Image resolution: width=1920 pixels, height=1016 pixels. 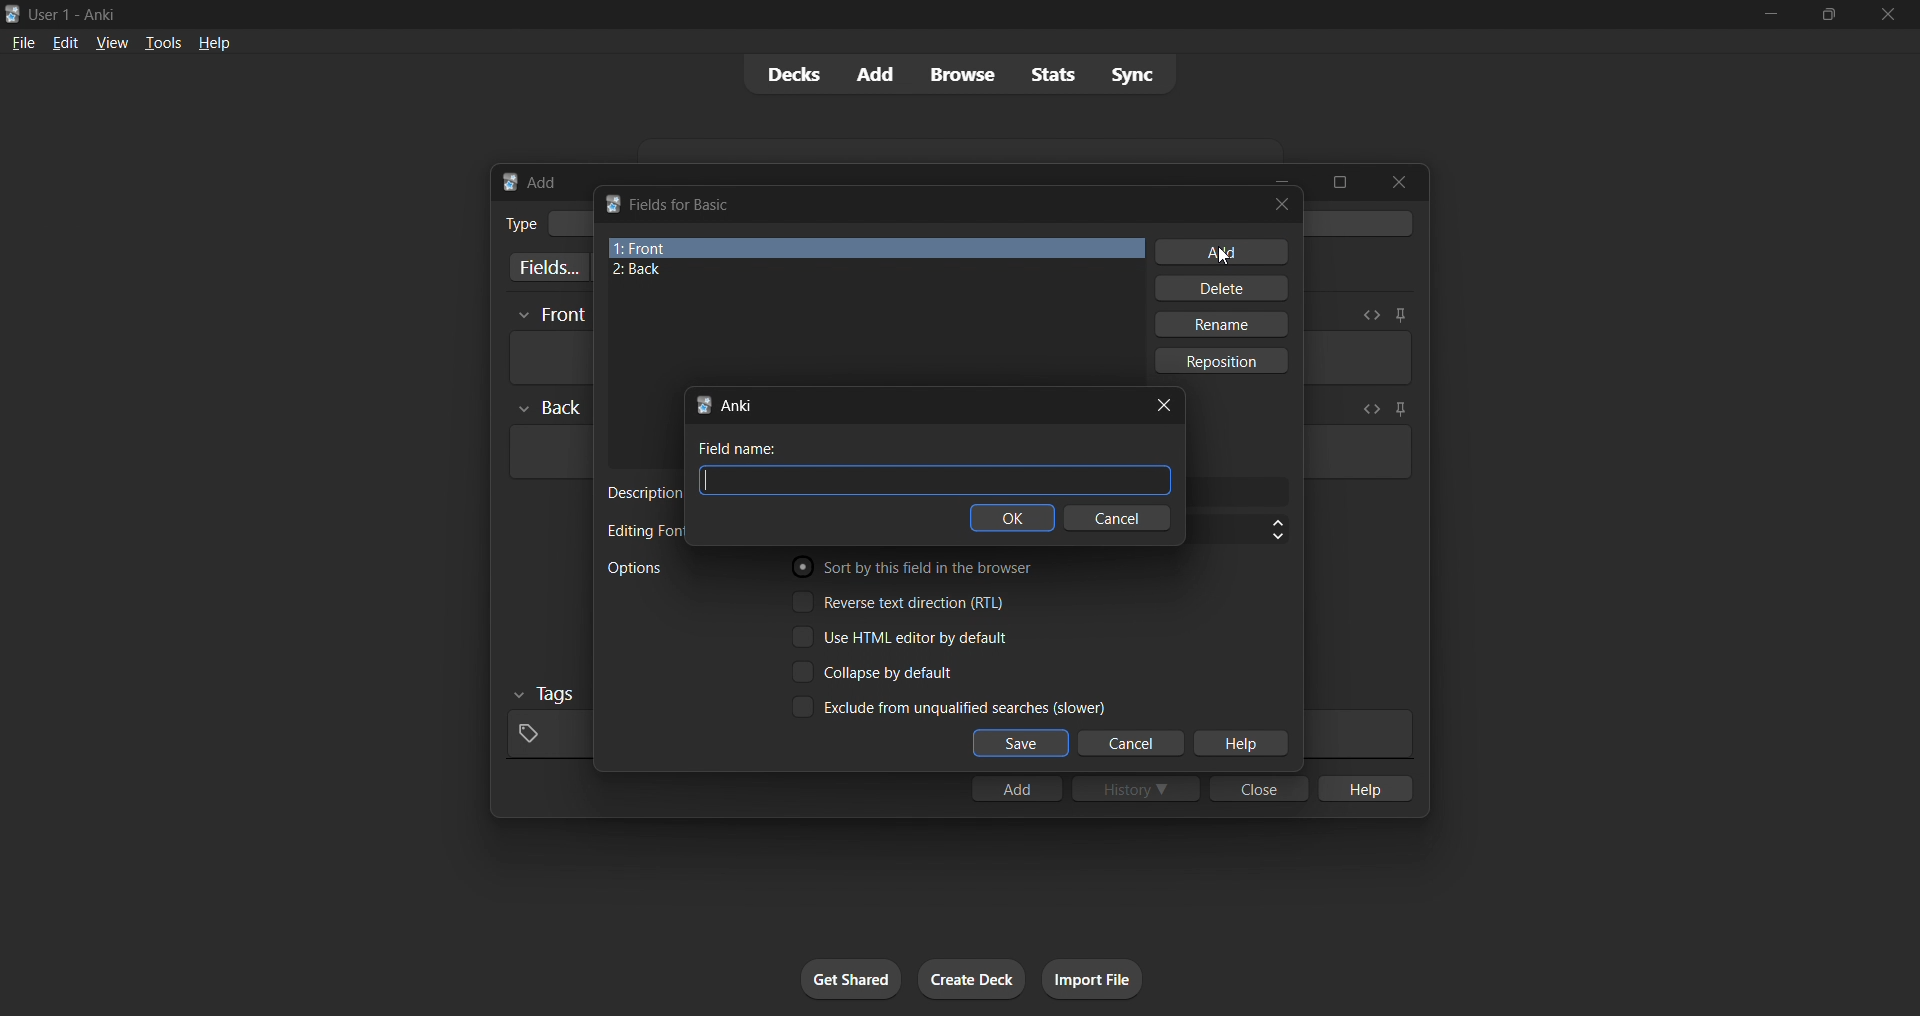 What do you see at coordinates (791, 75) in the screenshot?
I see `decks` at bounding box center [791, 75].